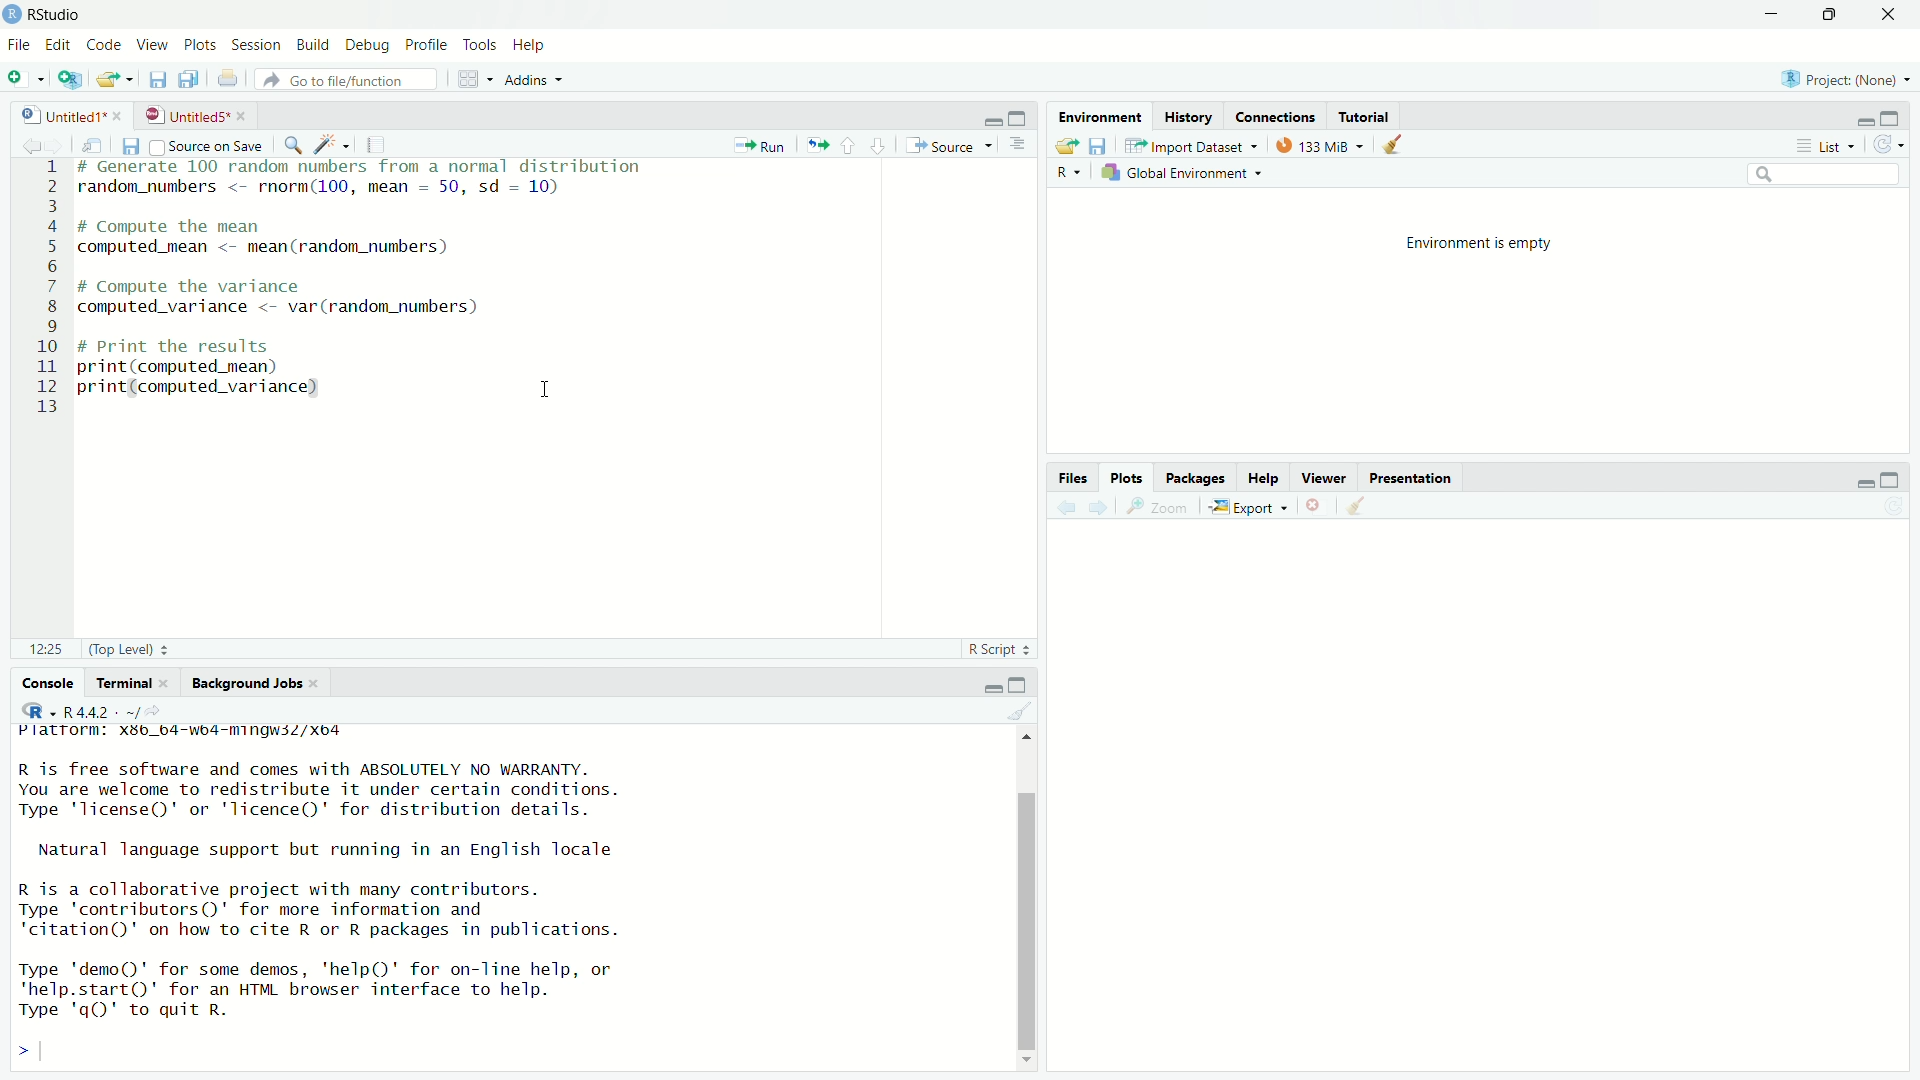 Image resolution: width=1920 pixels, height=1080 pixels. What do you see at coordinates (1101, 115) in the screenshot?
I see `environment` at bounding box center [1101, 115].